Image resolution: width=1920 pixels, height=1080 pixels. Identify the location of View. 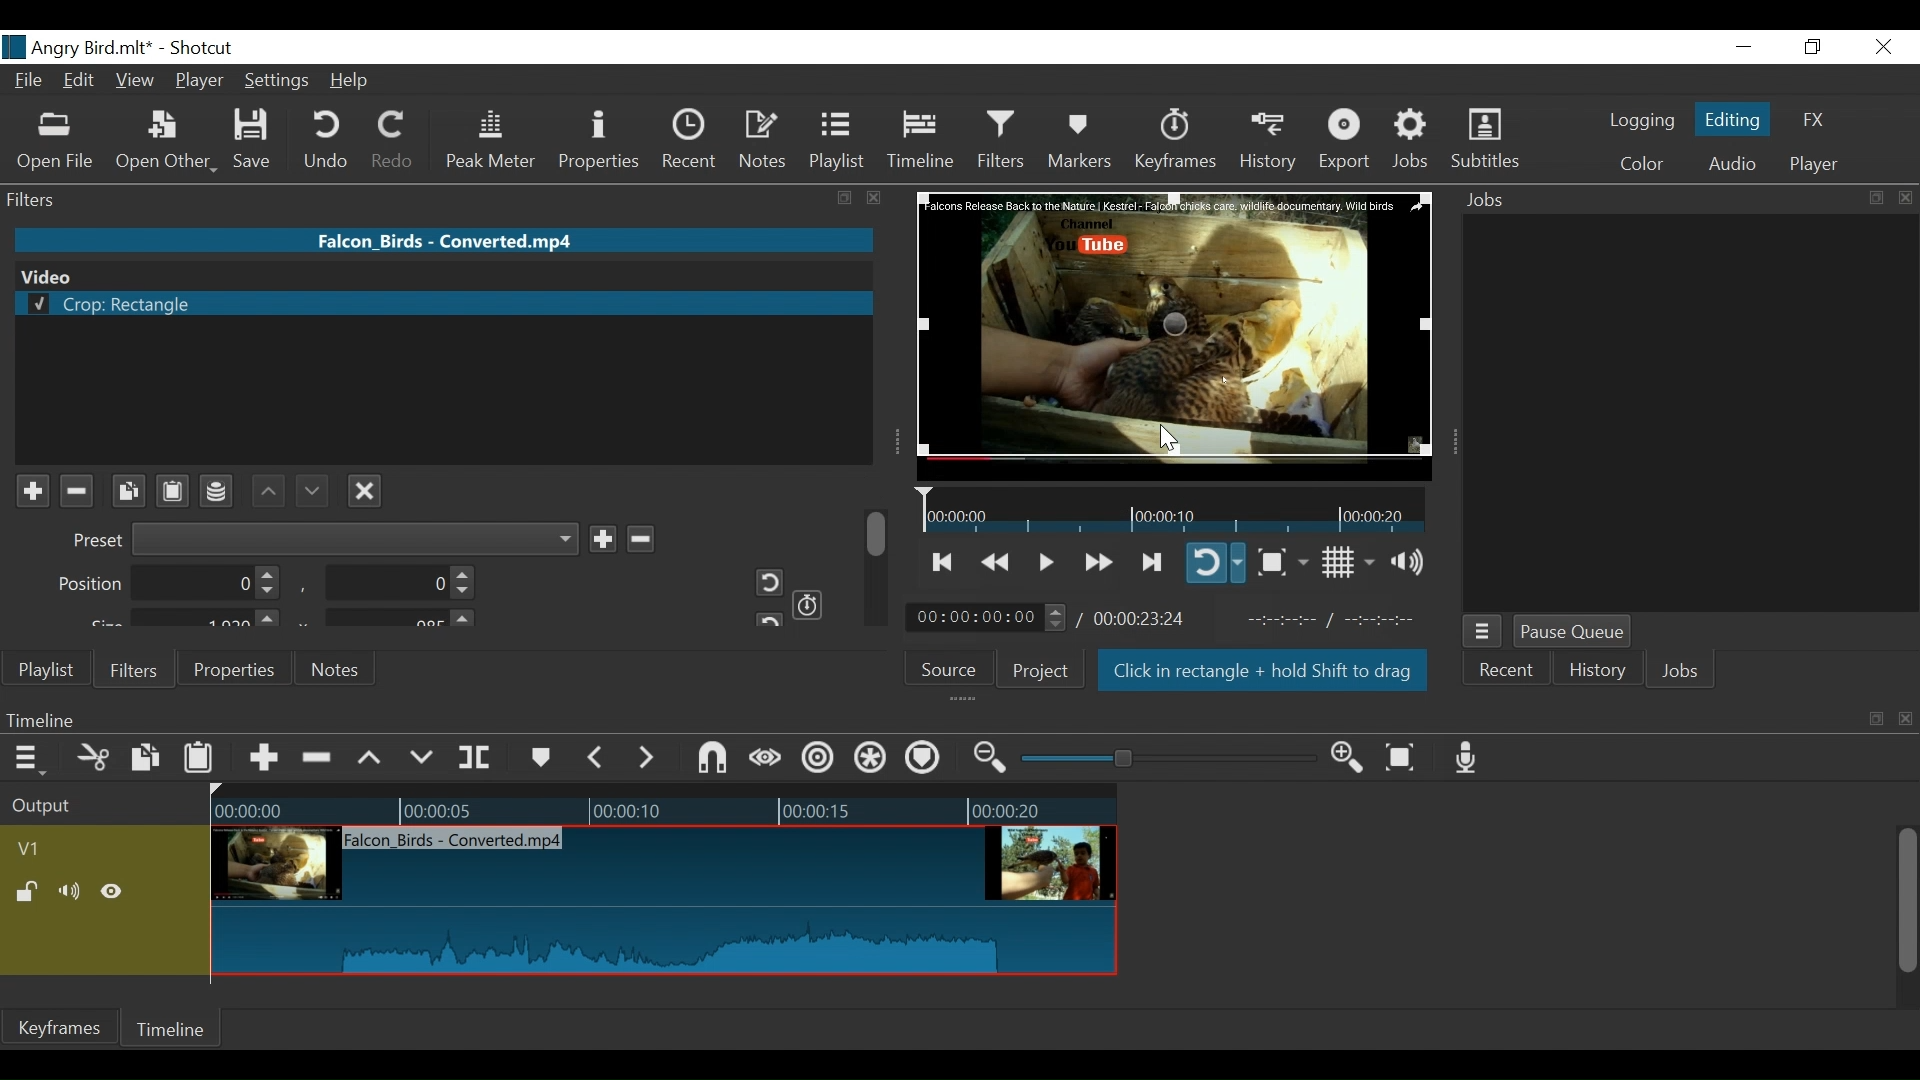
(135, 82).